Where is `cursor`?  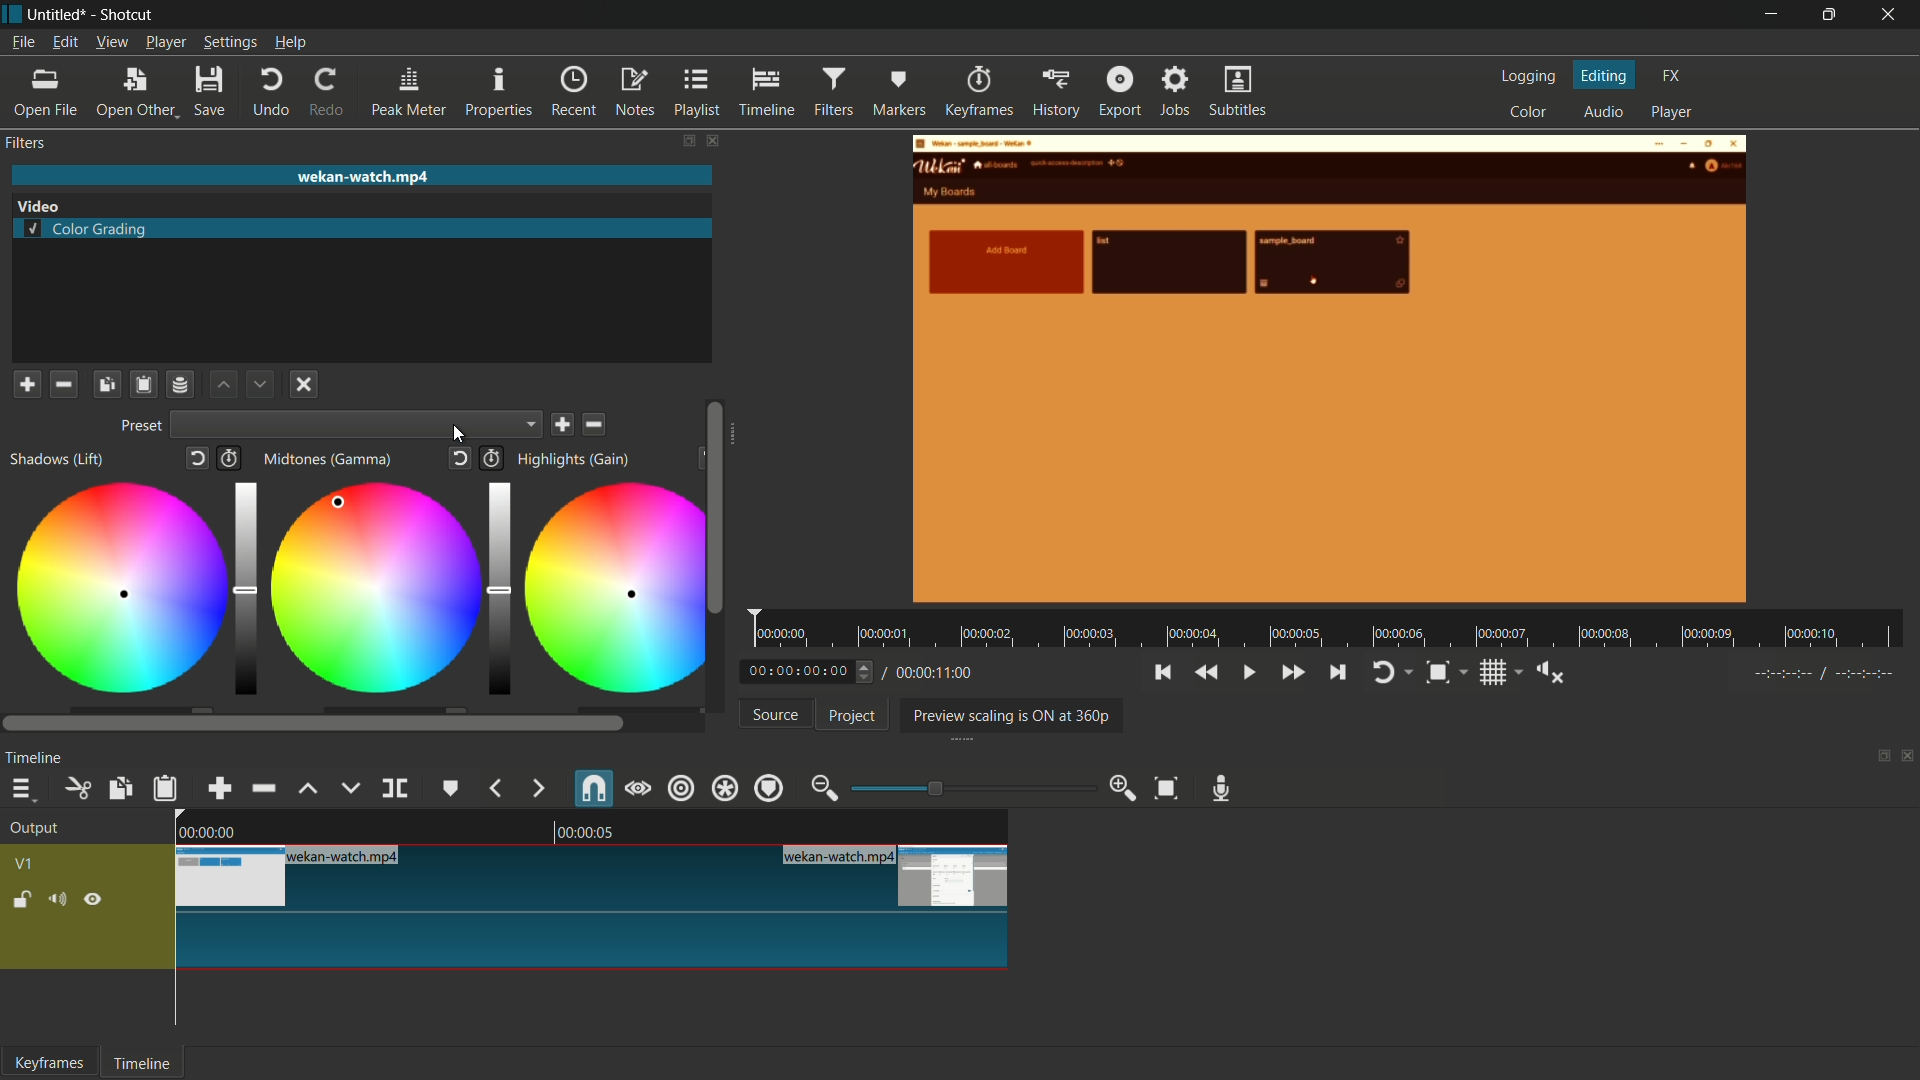
cursor is located at coordinates (340, 498).